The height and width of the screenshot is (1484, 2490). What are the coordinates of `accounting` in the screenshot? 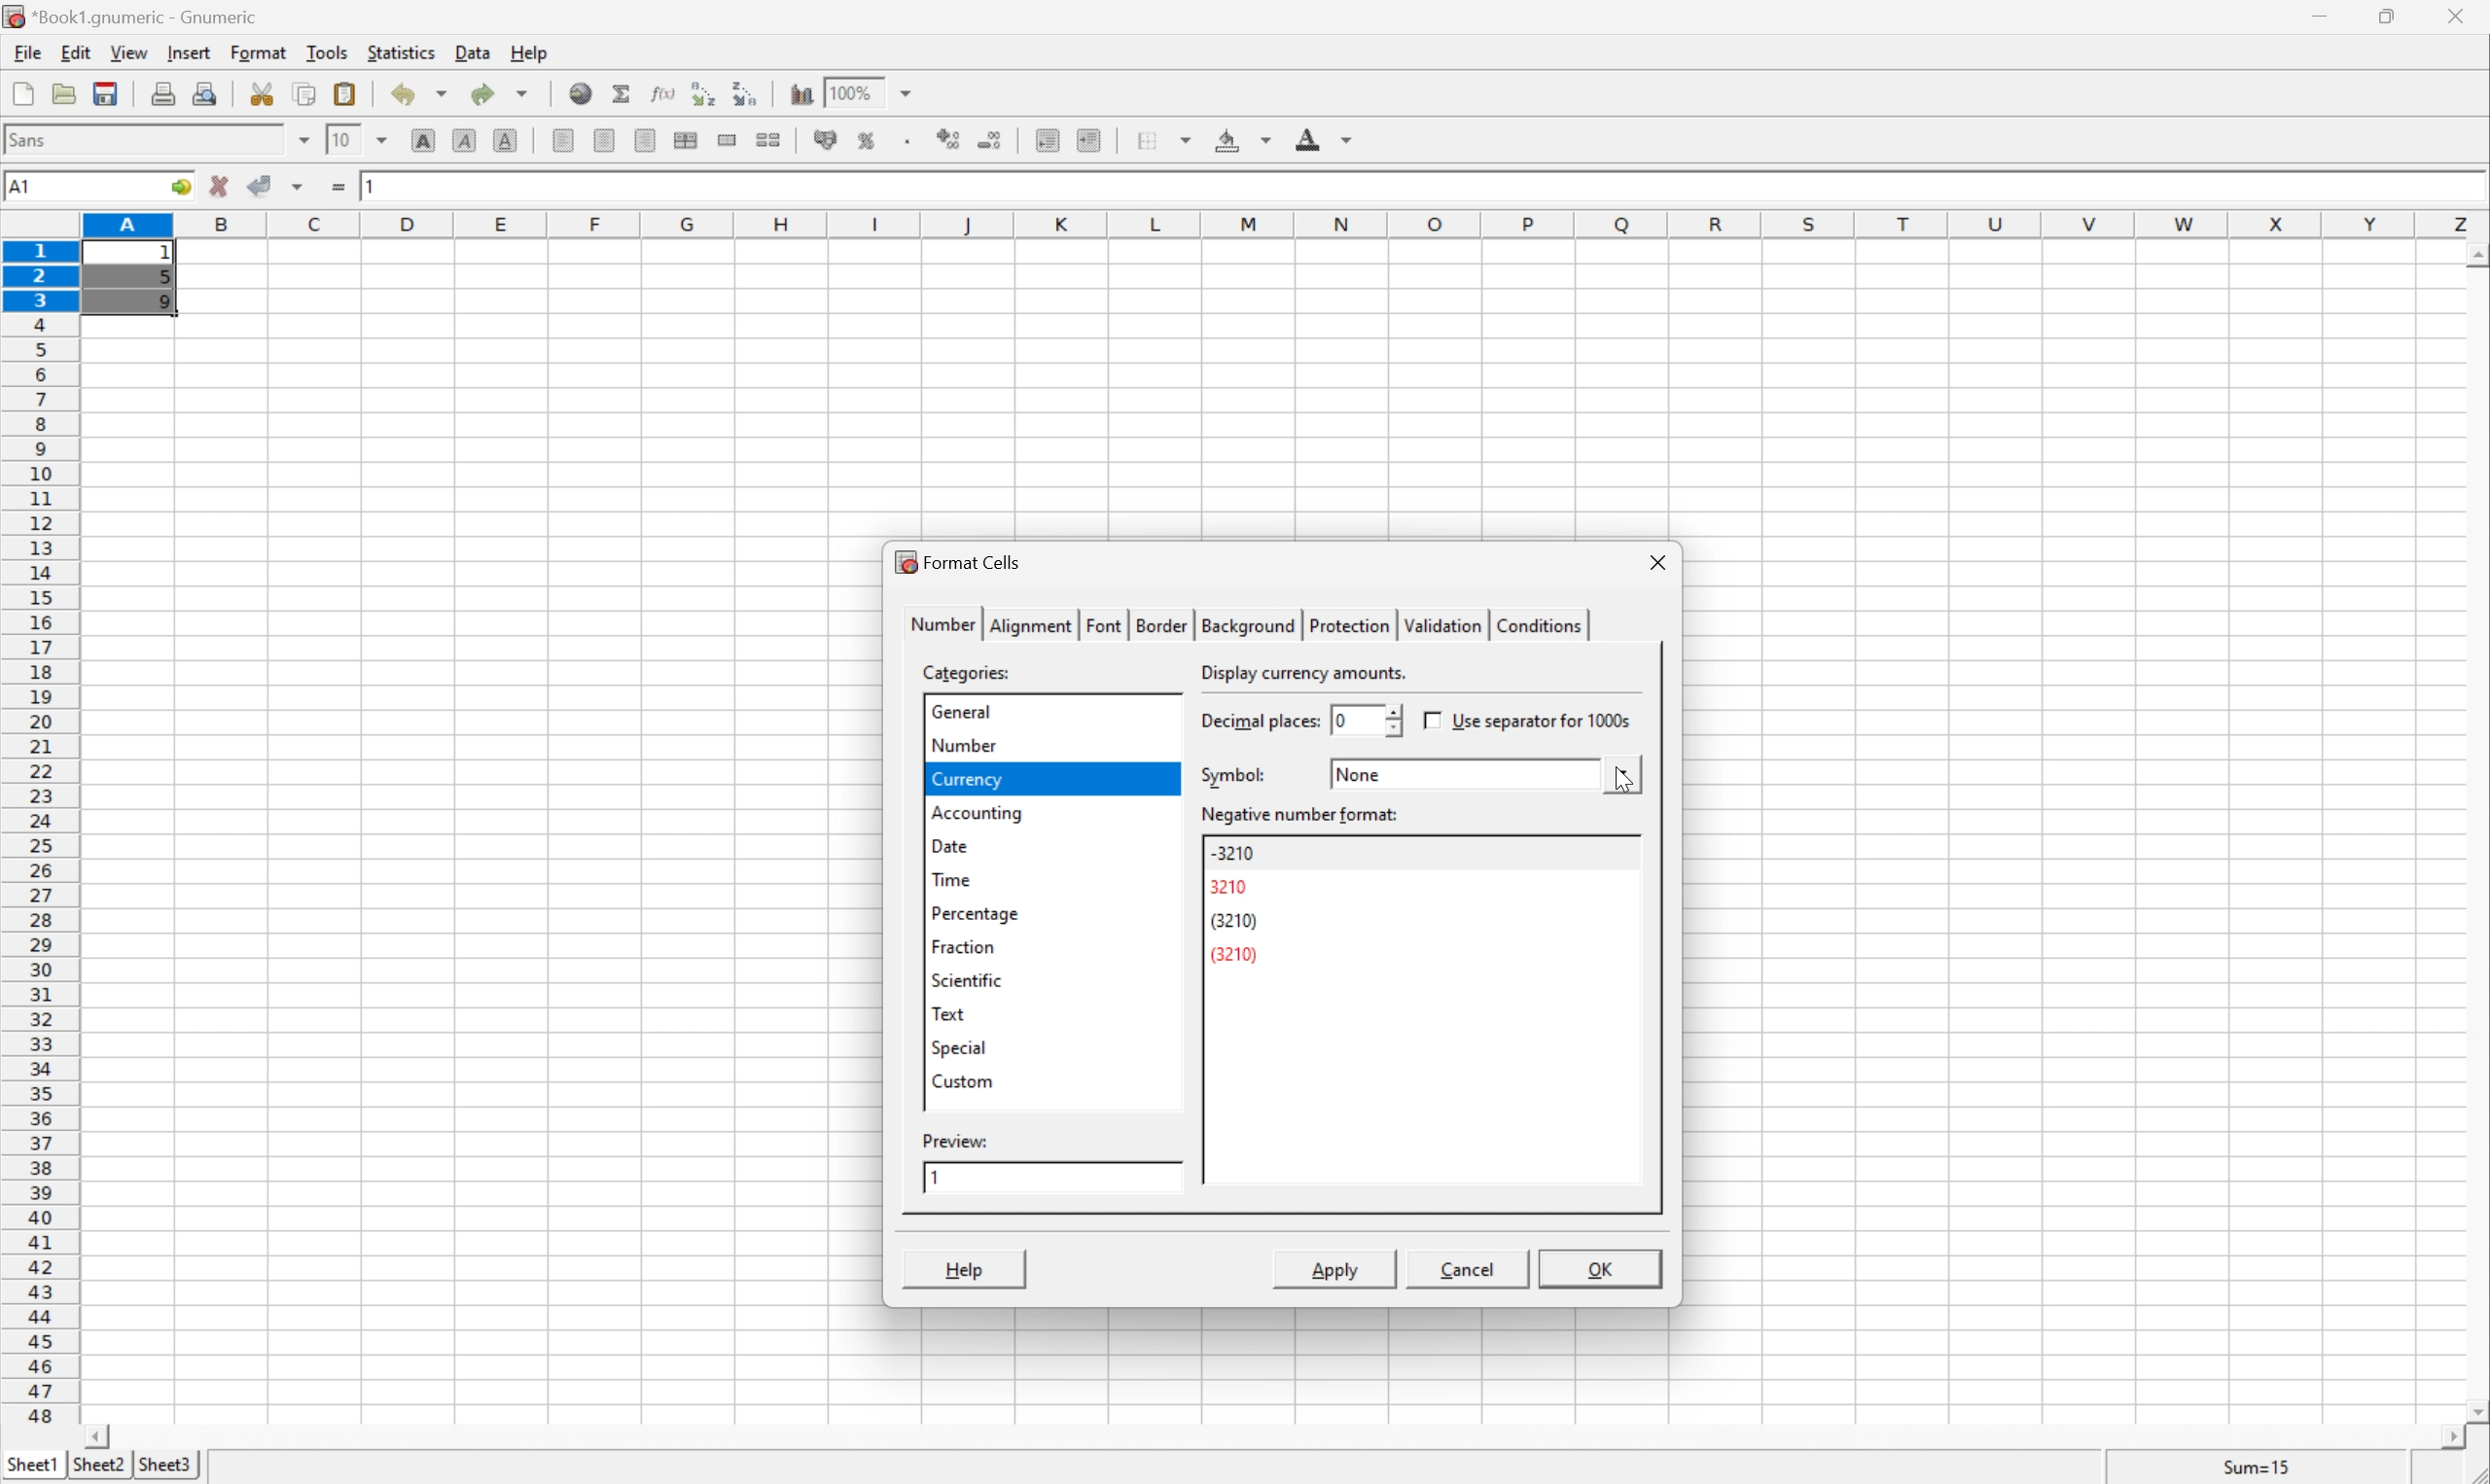 It's located at (979, 812).